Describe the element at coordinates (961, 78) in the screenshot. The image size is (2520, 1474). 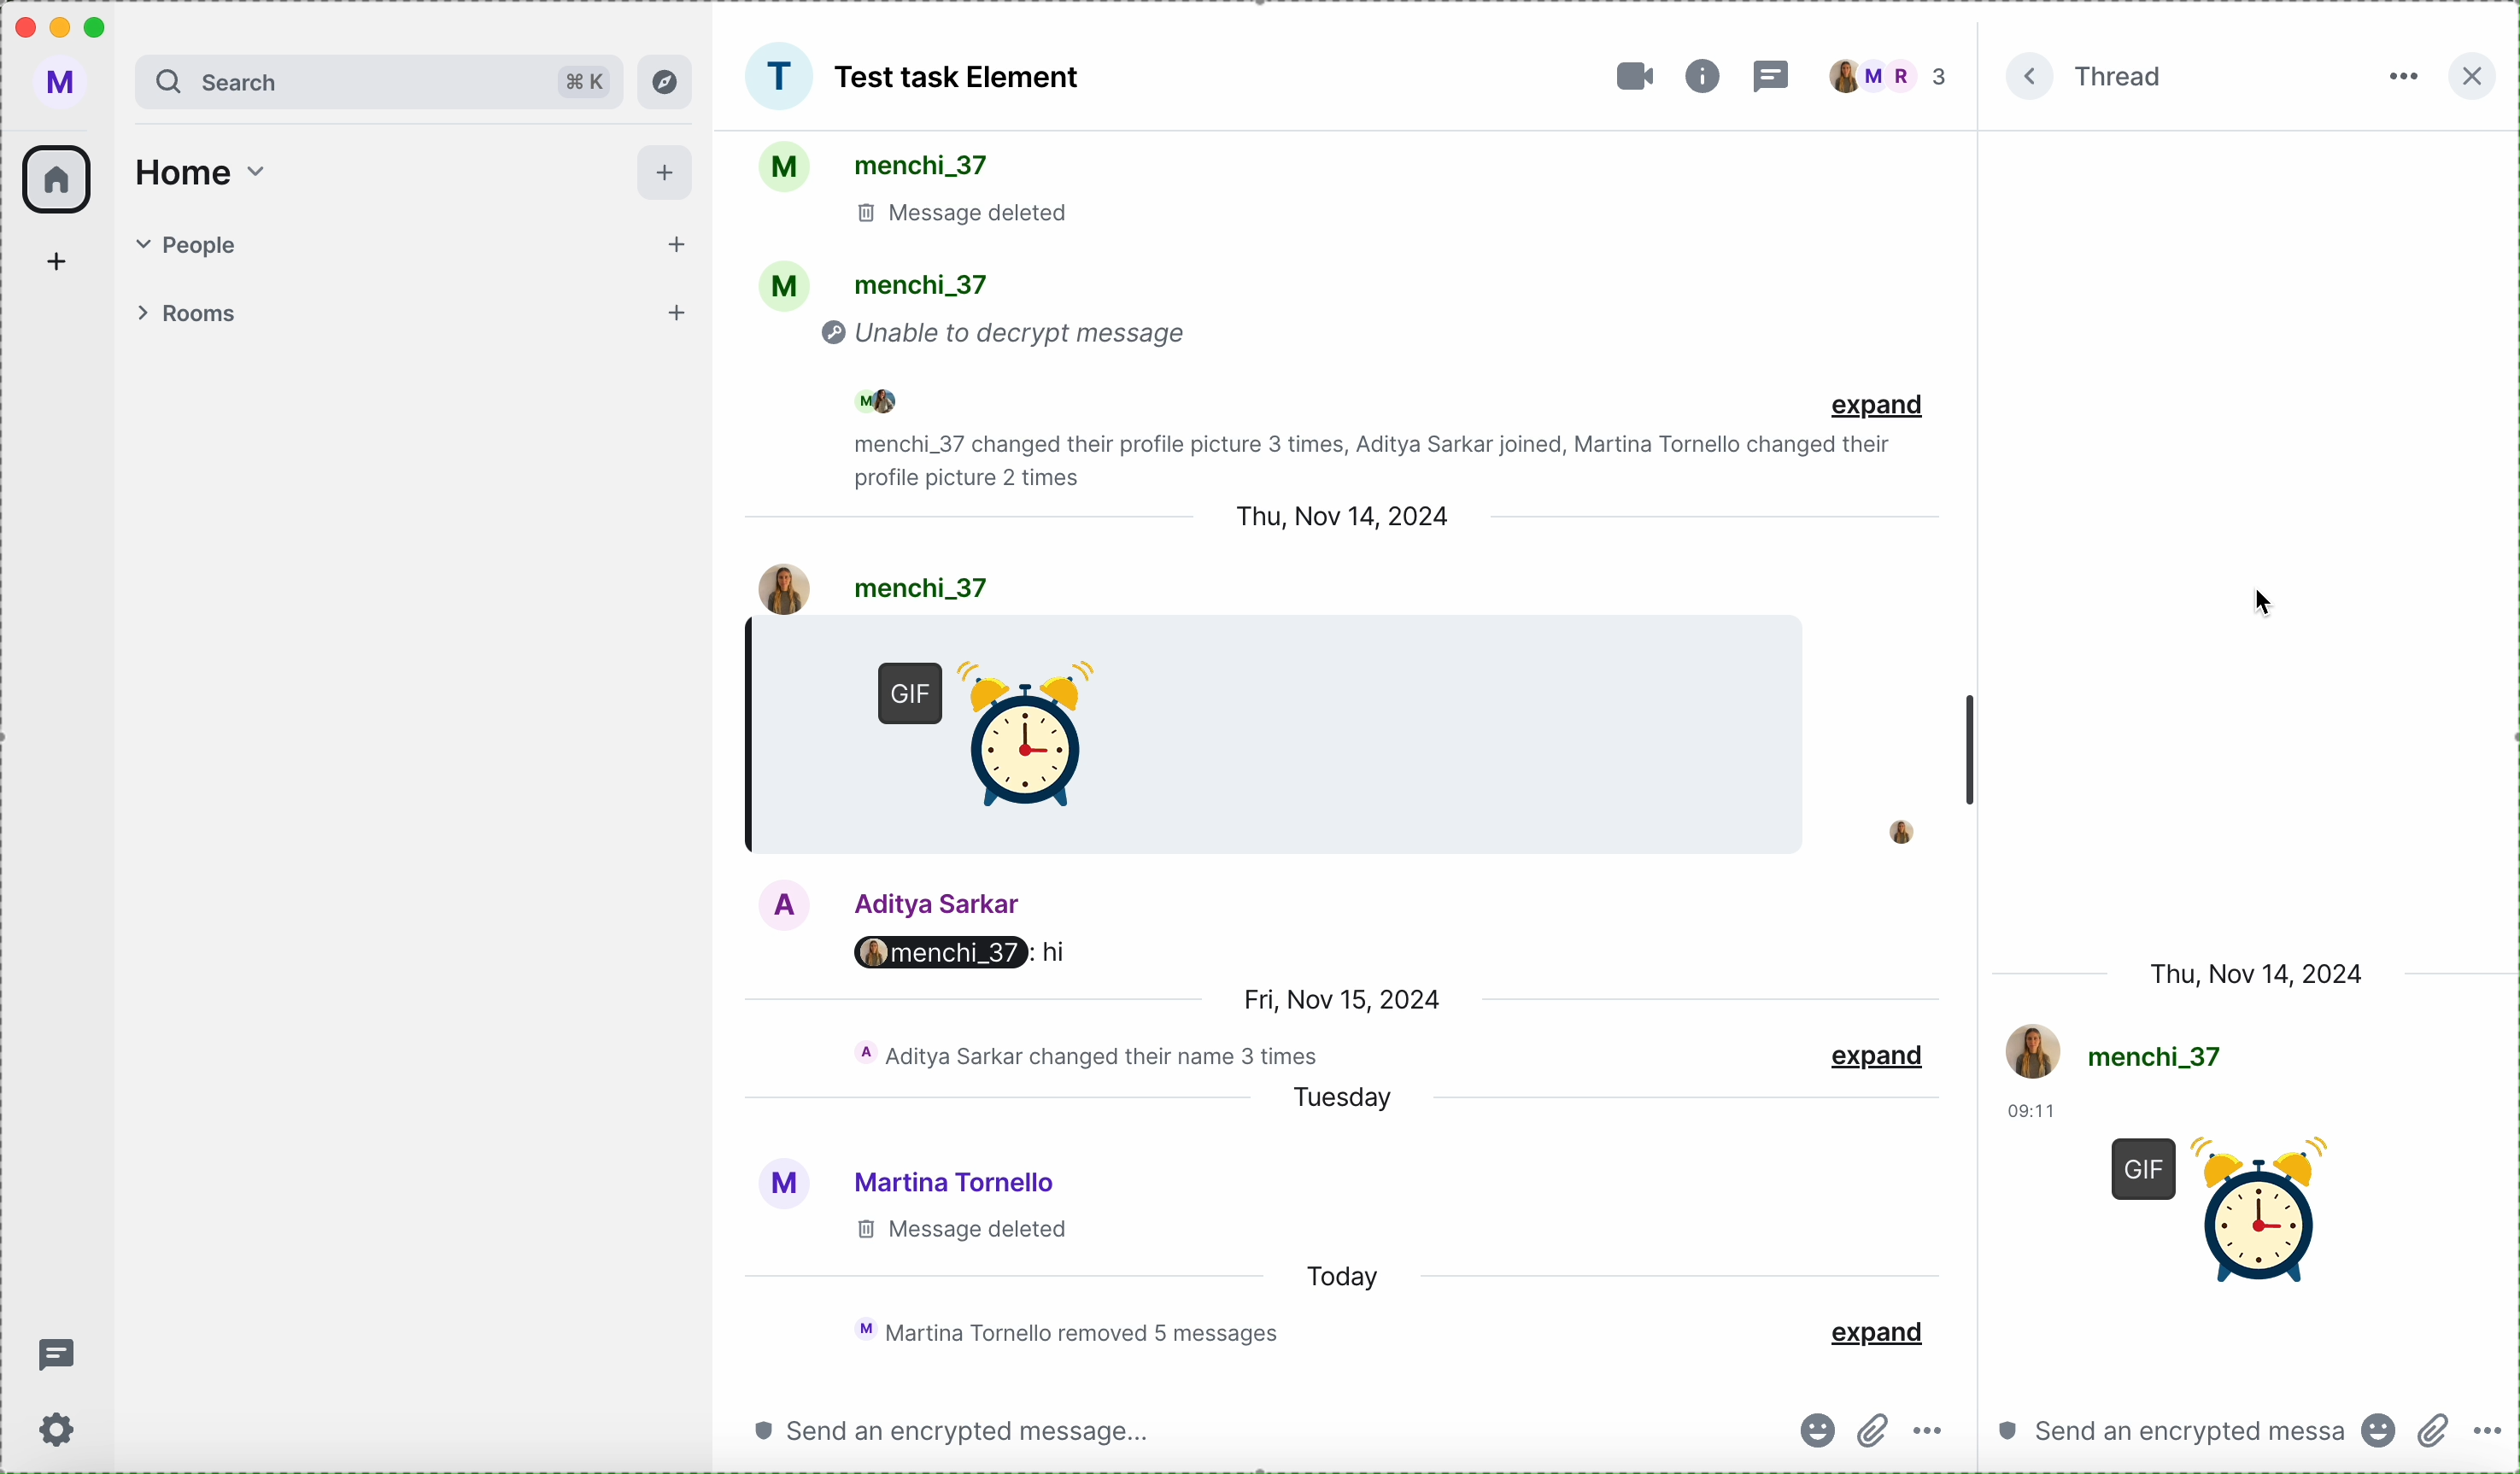
I see `Test Task Element` at that location.